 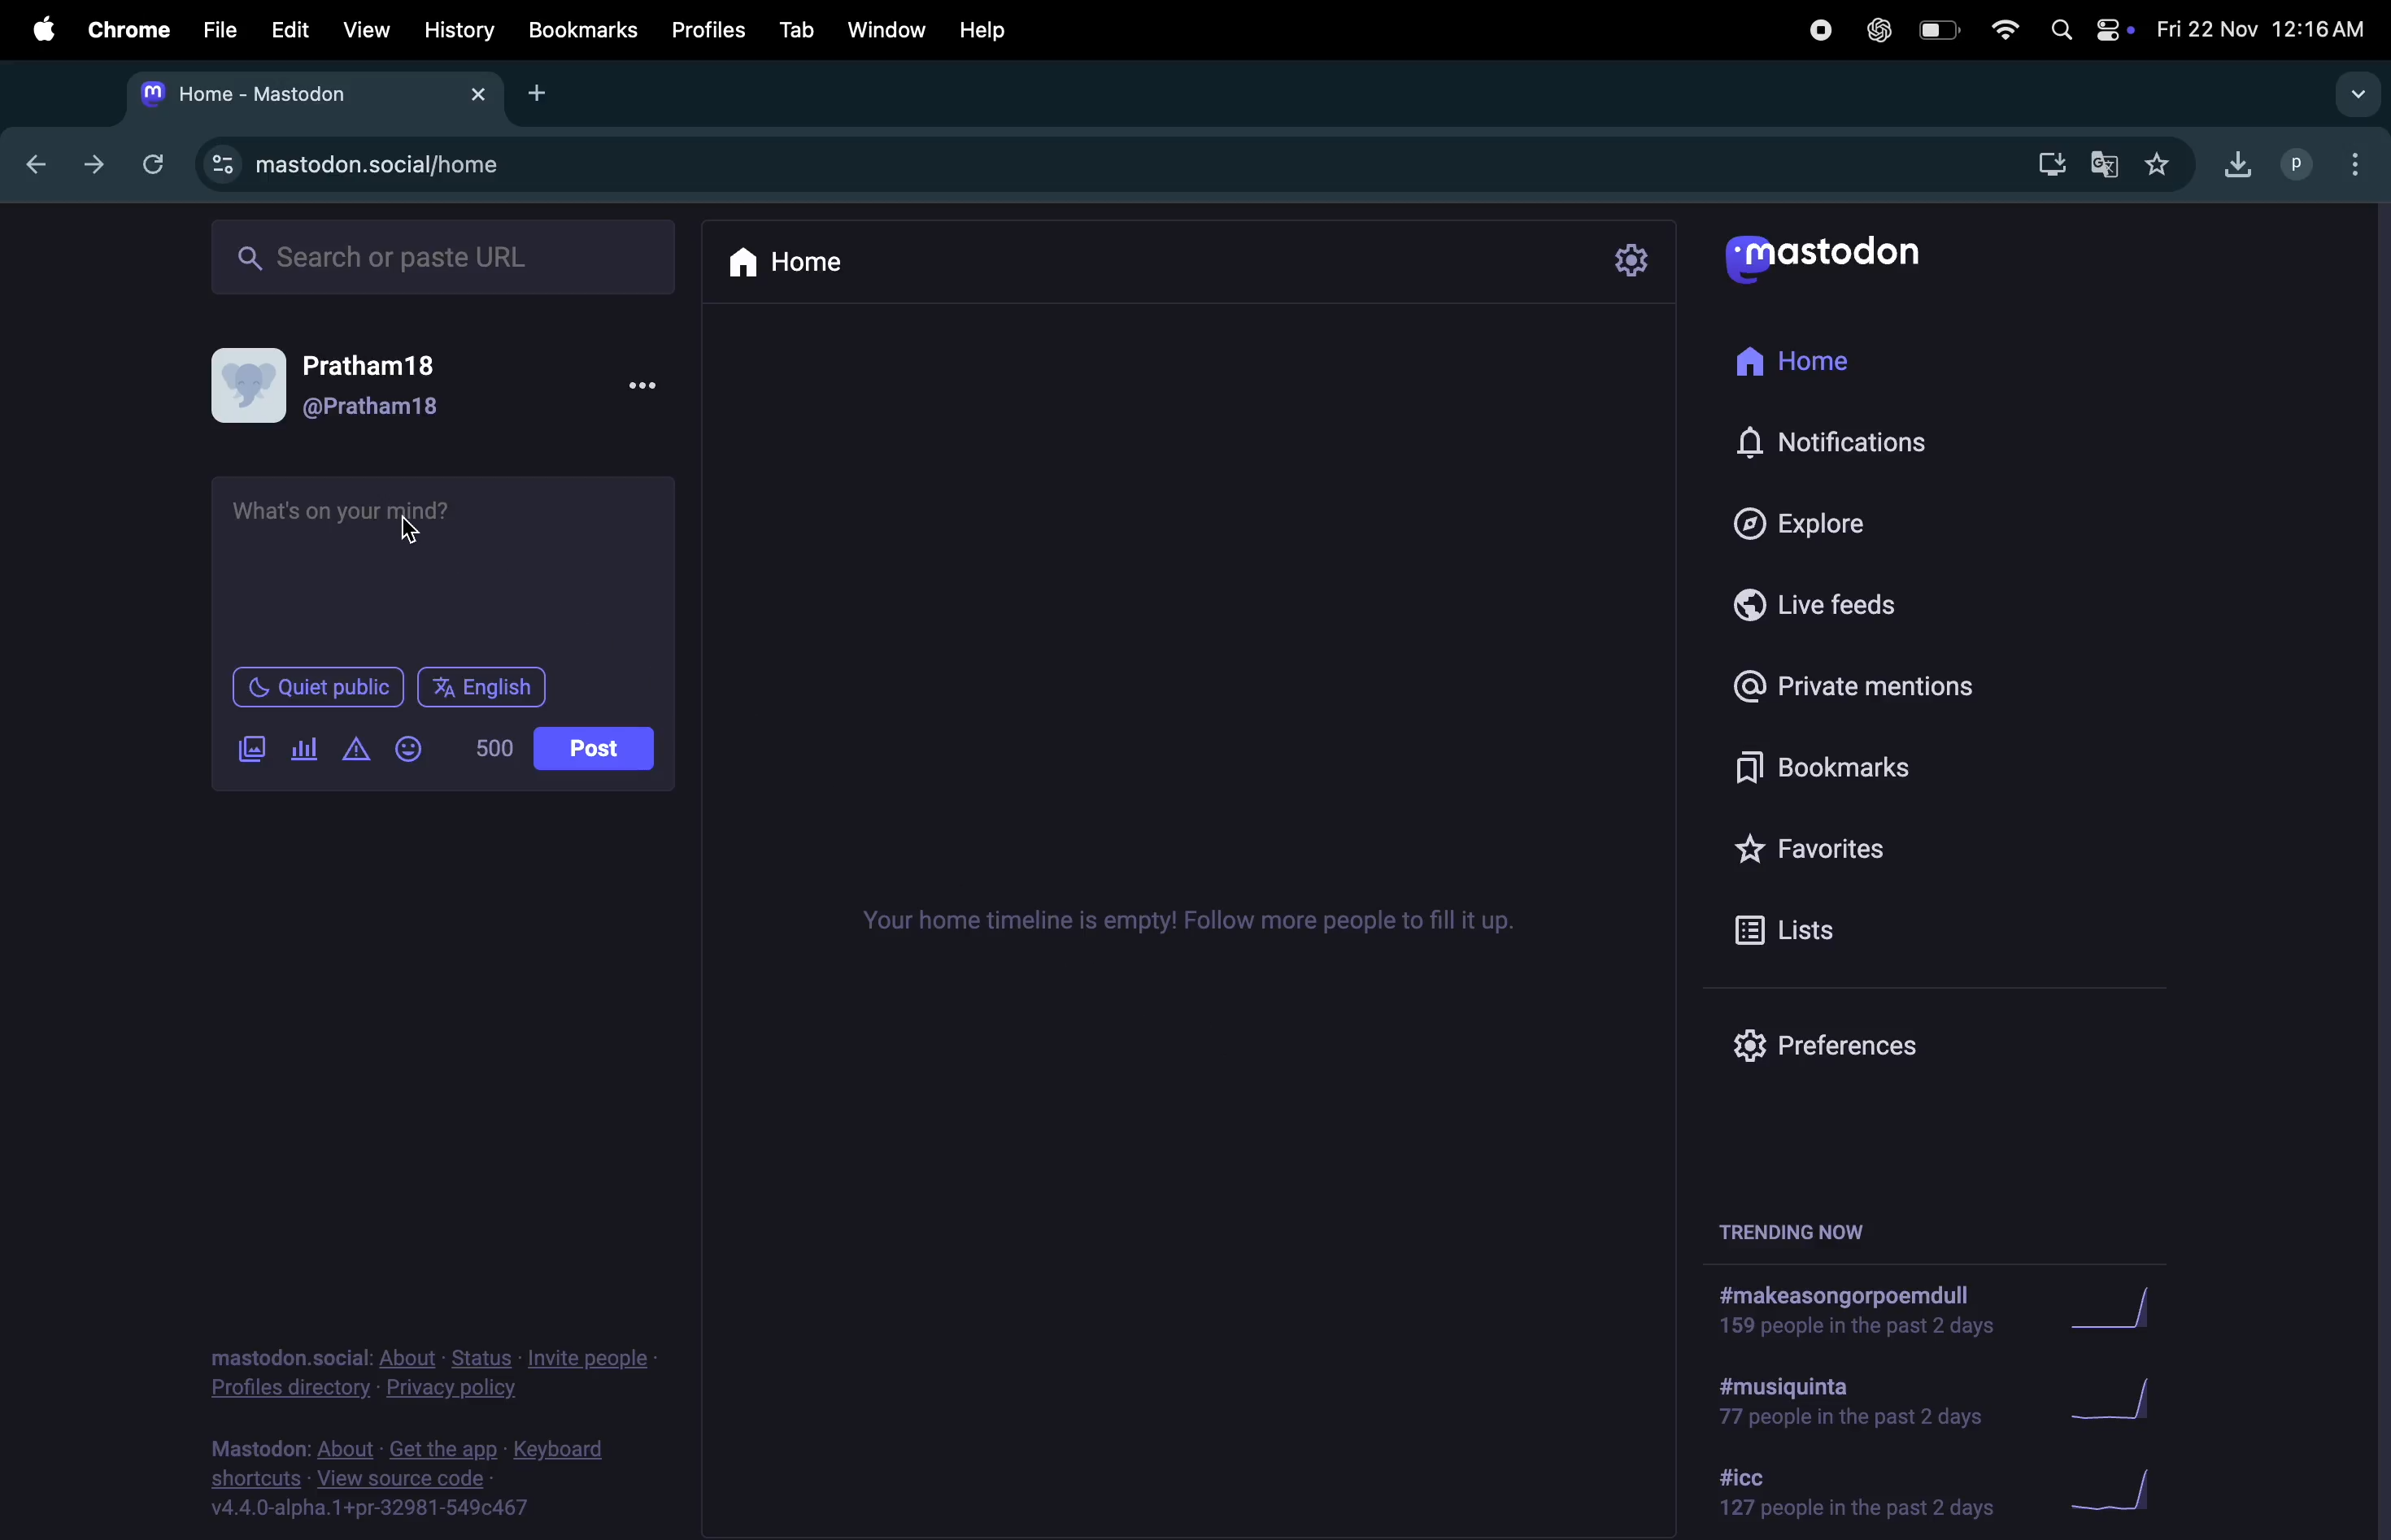 What do you see at coordinates (419, 1377) in the screenshot?
I see `privacy policy` at bounding box center [419, 1377].